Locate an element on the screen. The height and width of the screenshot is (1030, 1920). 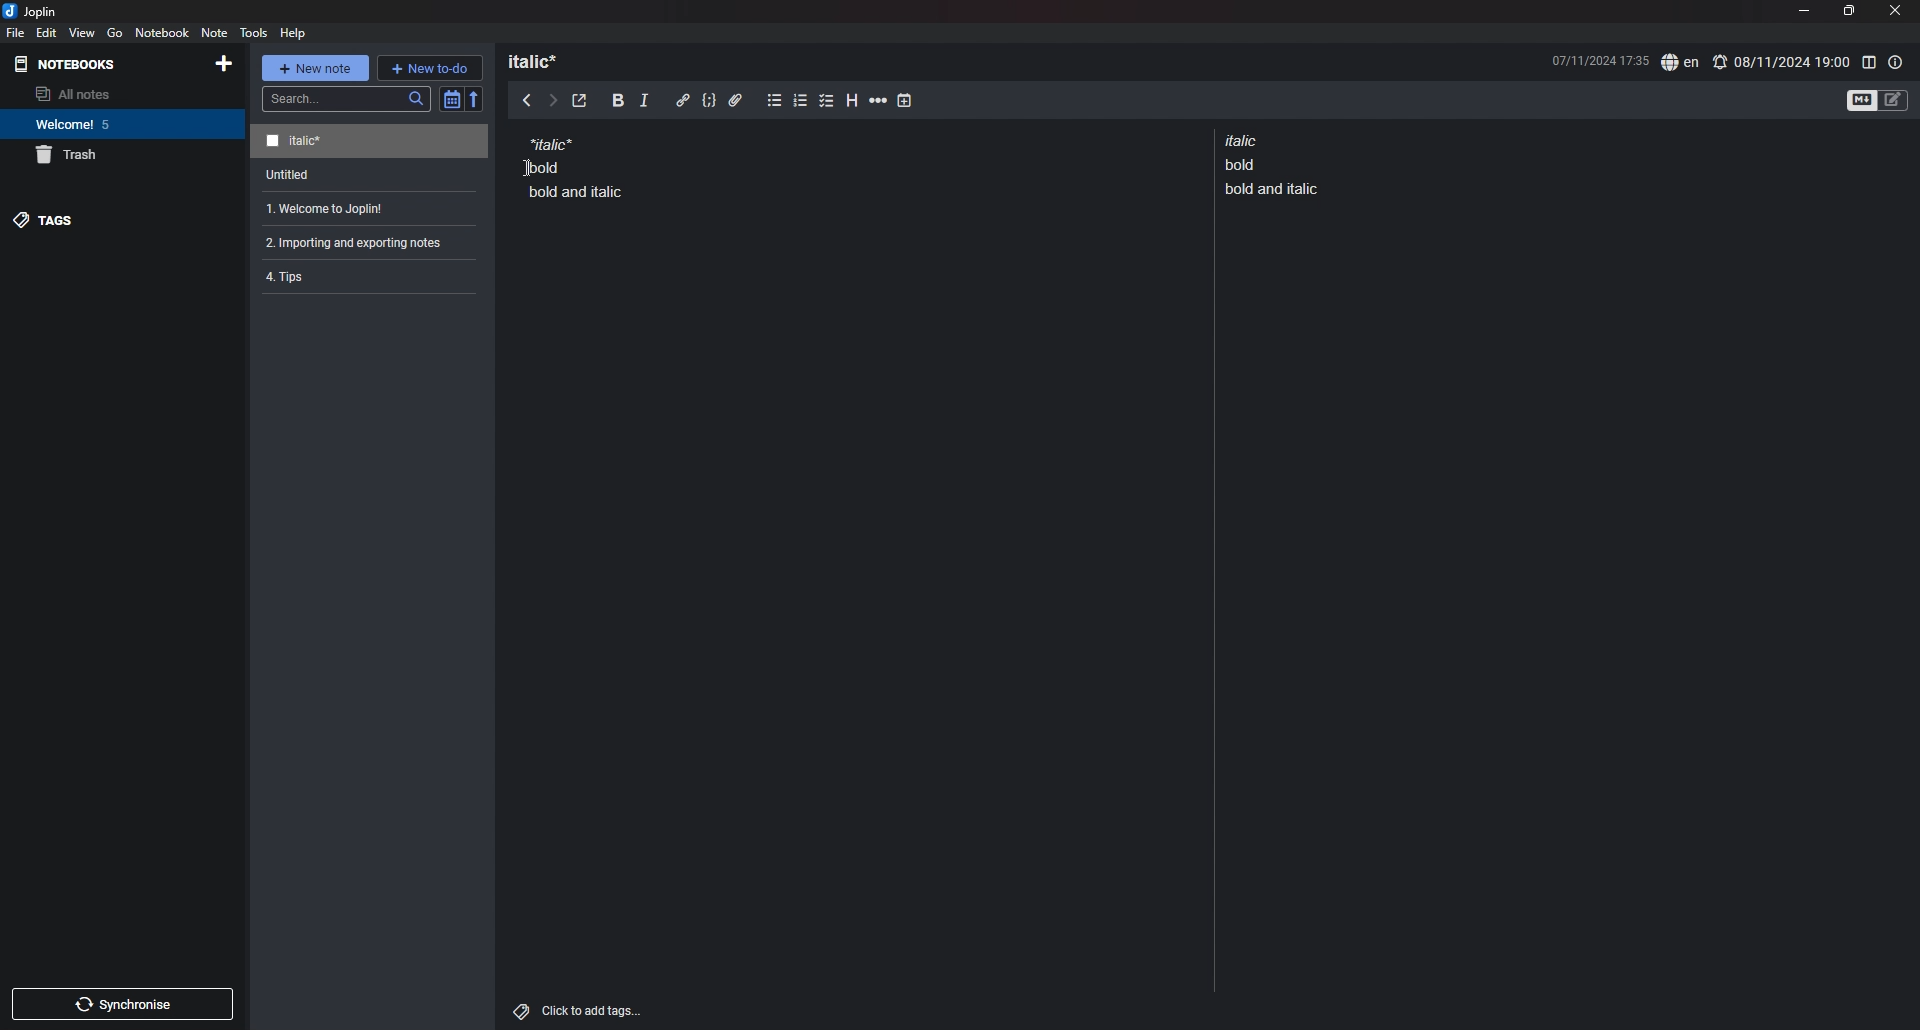
edit is located at coordinates (47, 32).